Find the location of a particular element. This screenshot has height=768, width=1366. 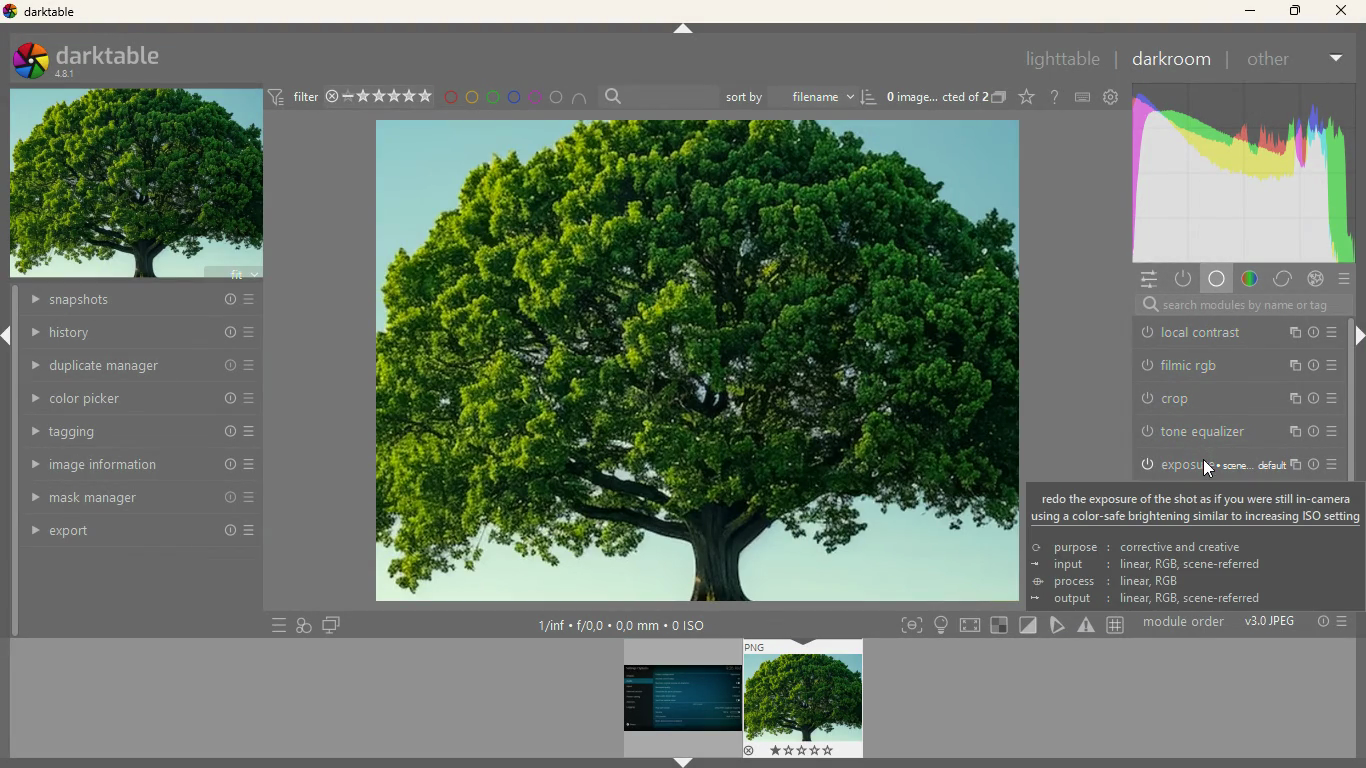

image is located at coordinates (137, 186).